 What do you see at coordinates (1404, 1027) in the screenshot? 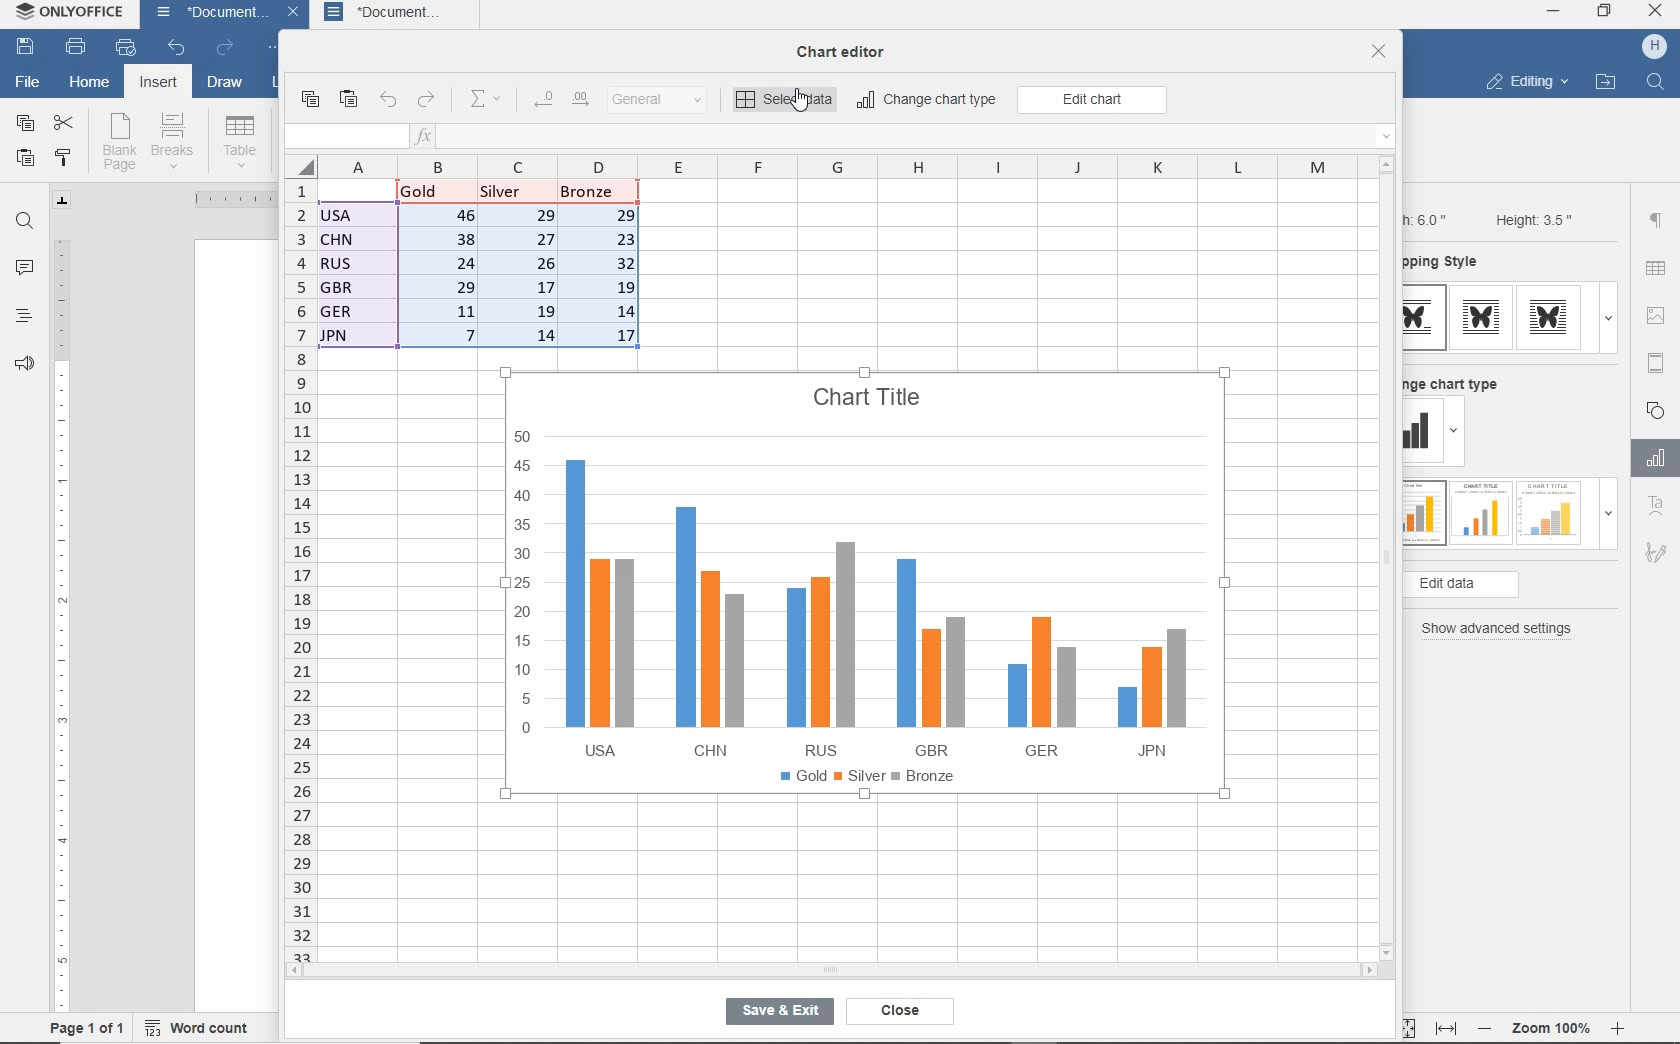
I see `fit to page` at bounding box center [1404, 1027].